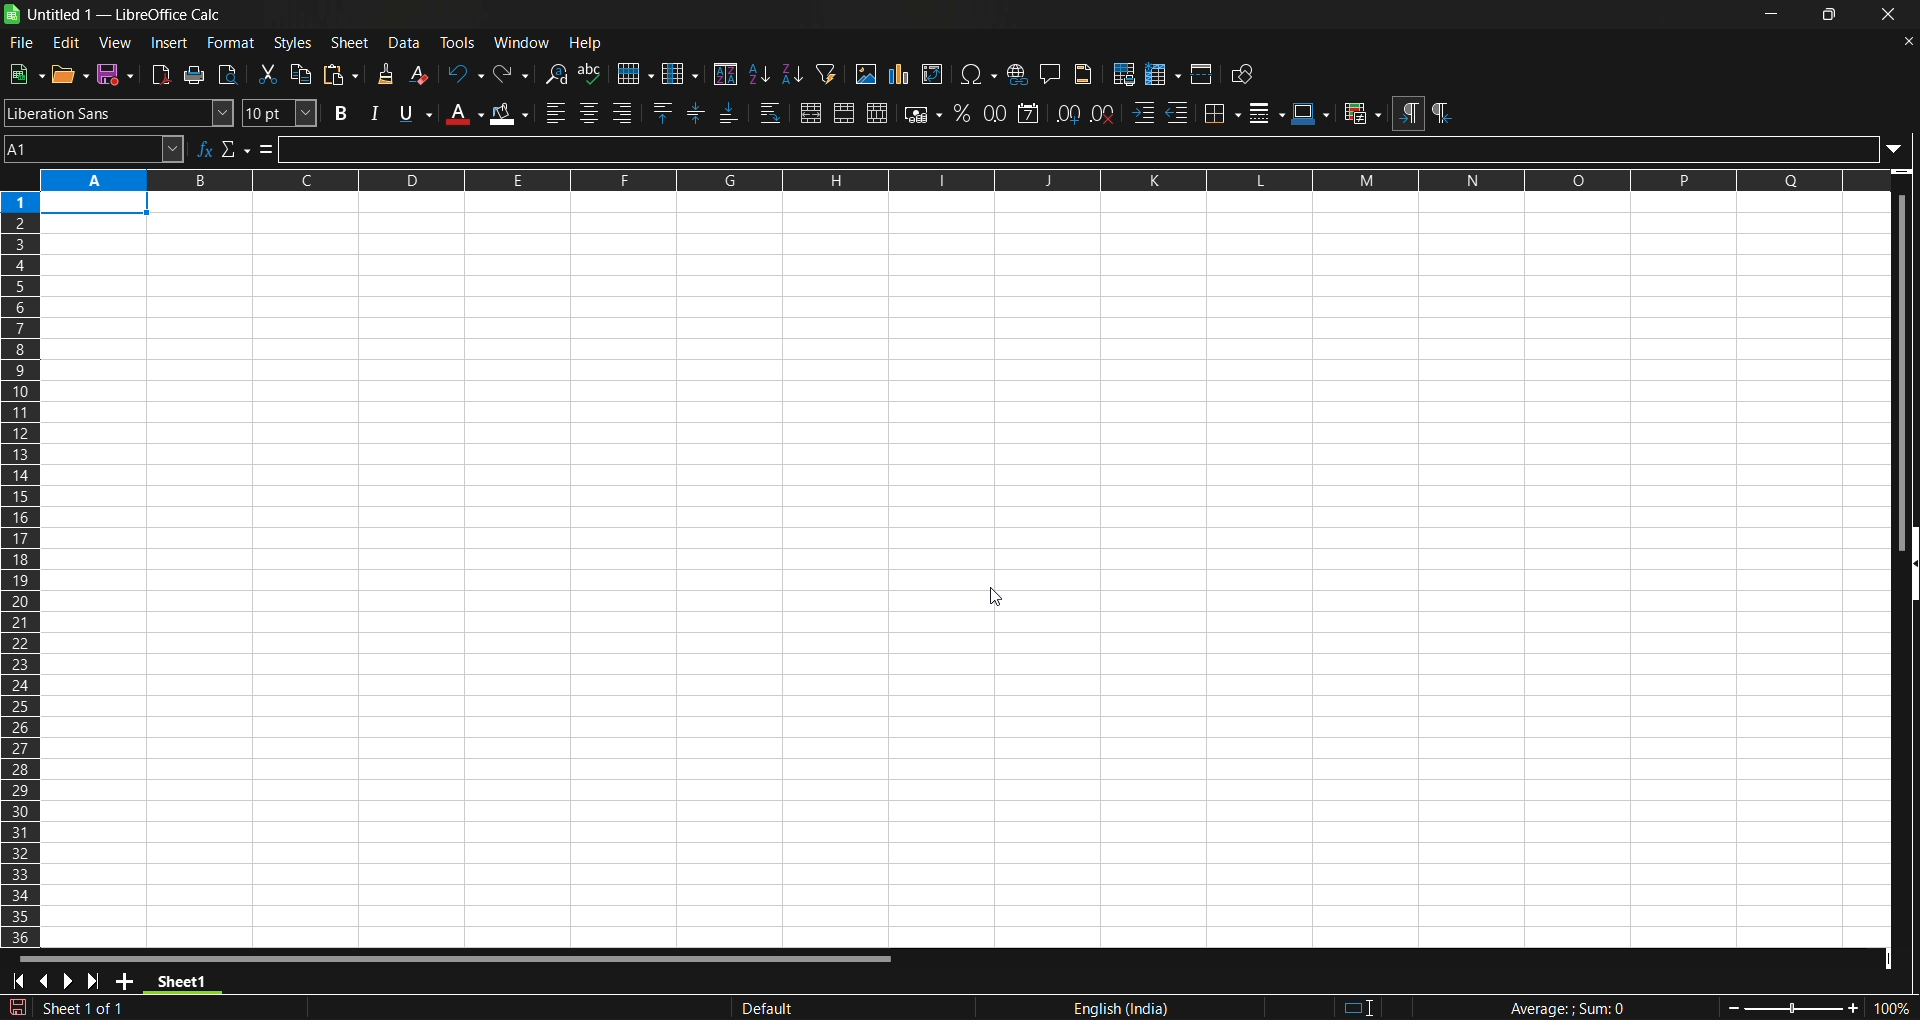 The image size is (1920, 1020). I want to click on help, so click(590, 43).